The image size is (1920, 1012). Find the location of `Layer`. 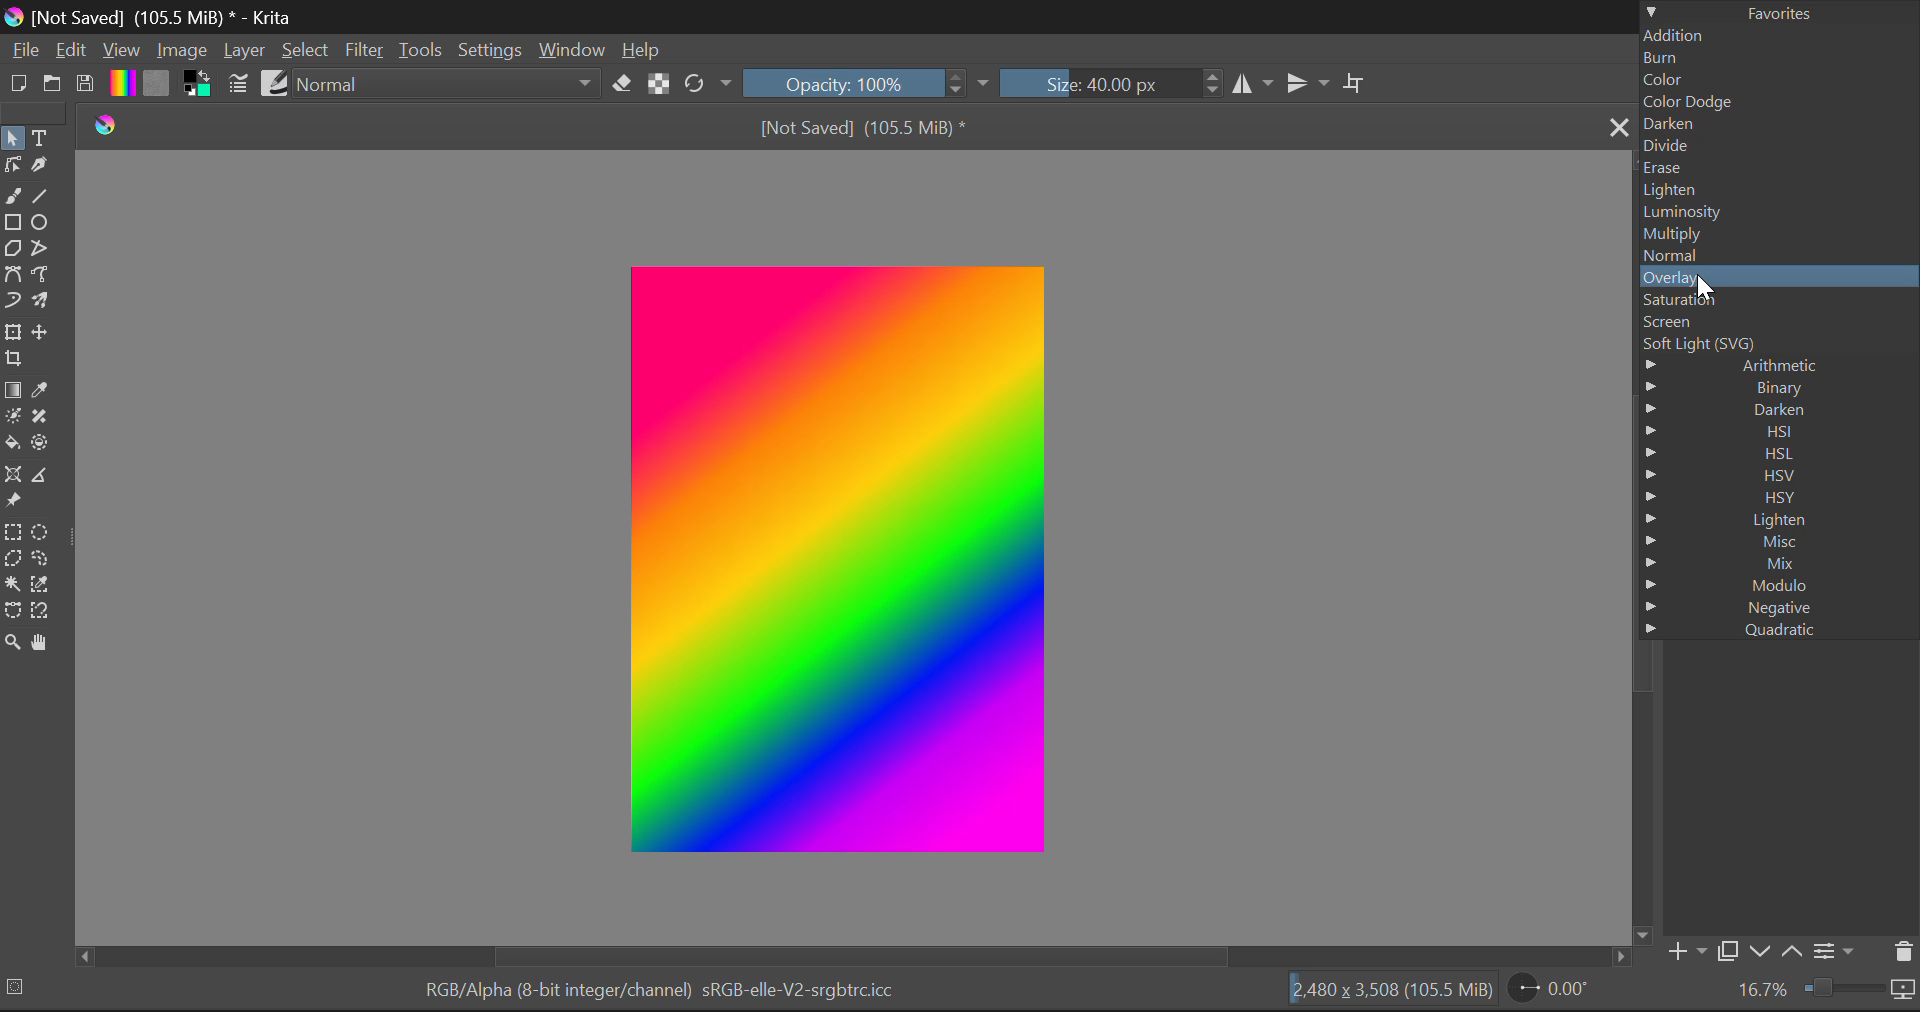

Layer is located at coordinates (244, 55).